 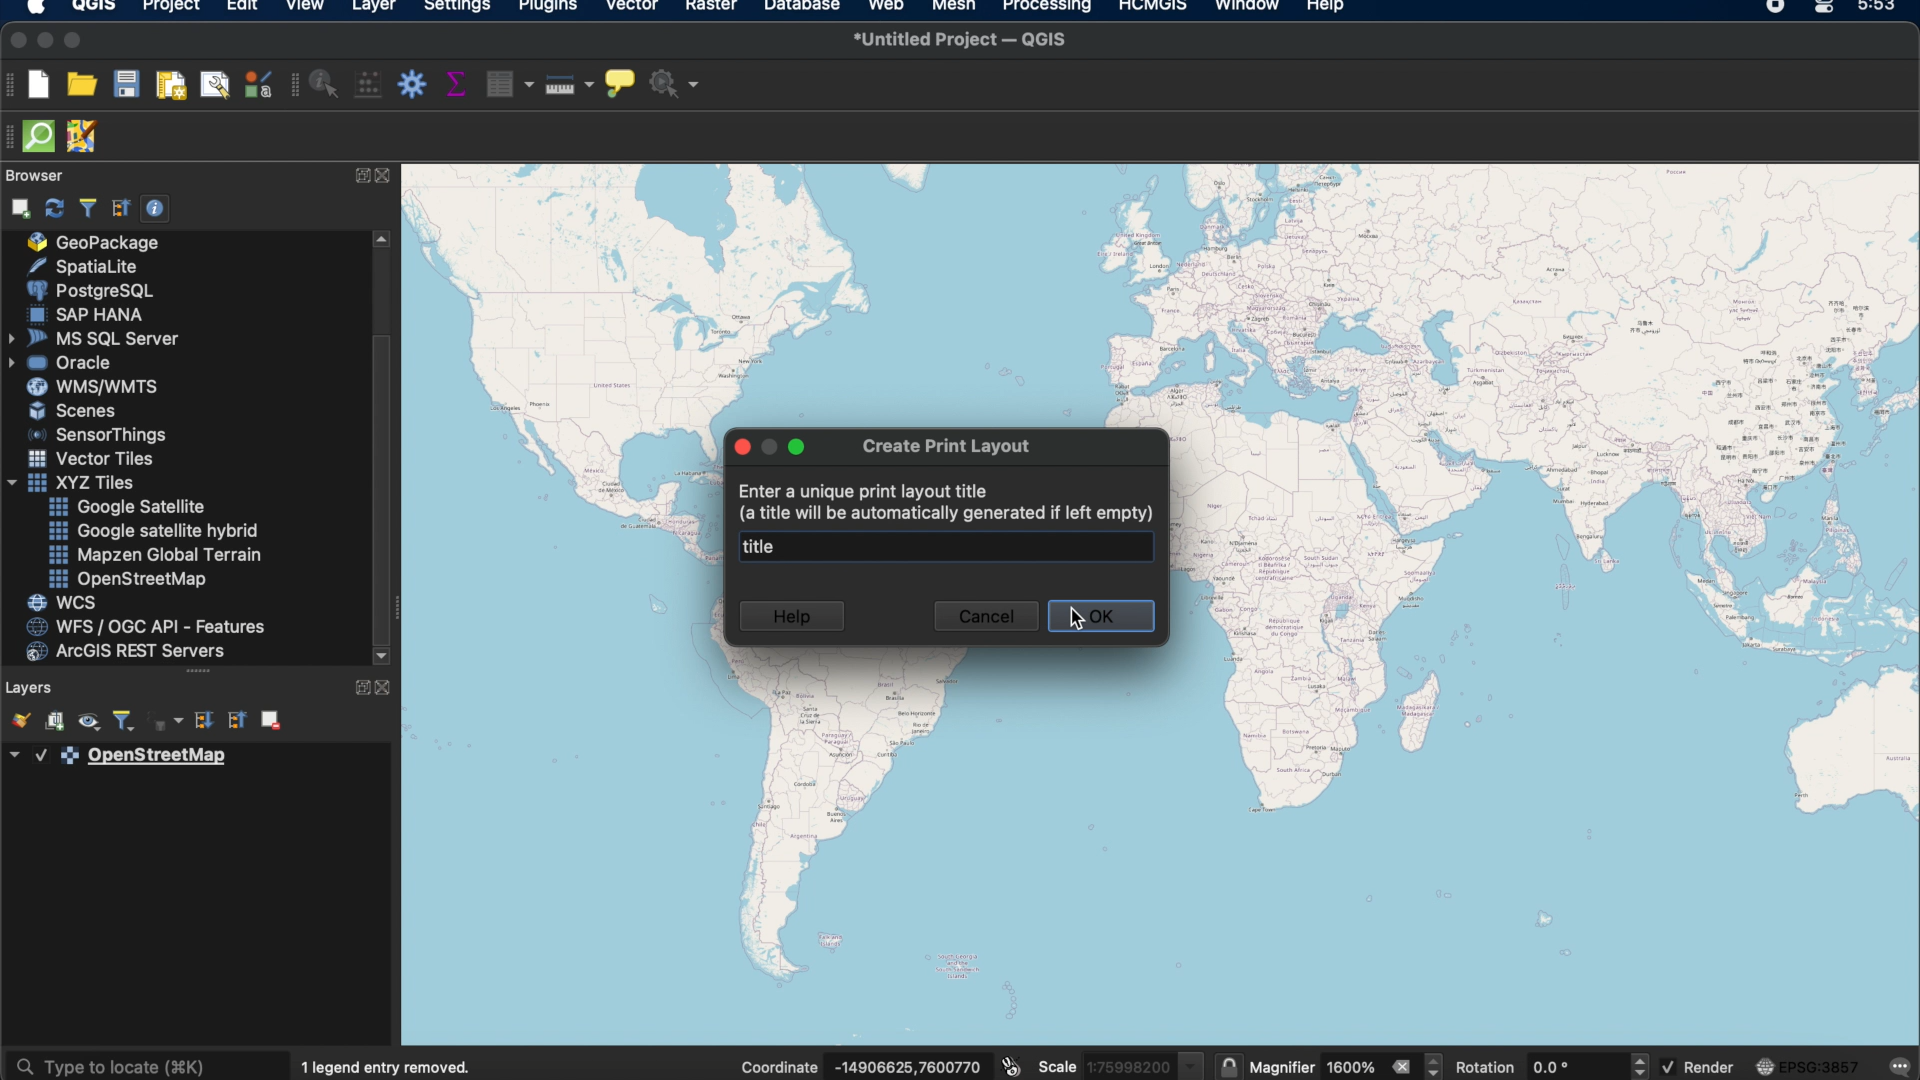 I want to click on enable/disable properties widget, so click(x=157, y=207).